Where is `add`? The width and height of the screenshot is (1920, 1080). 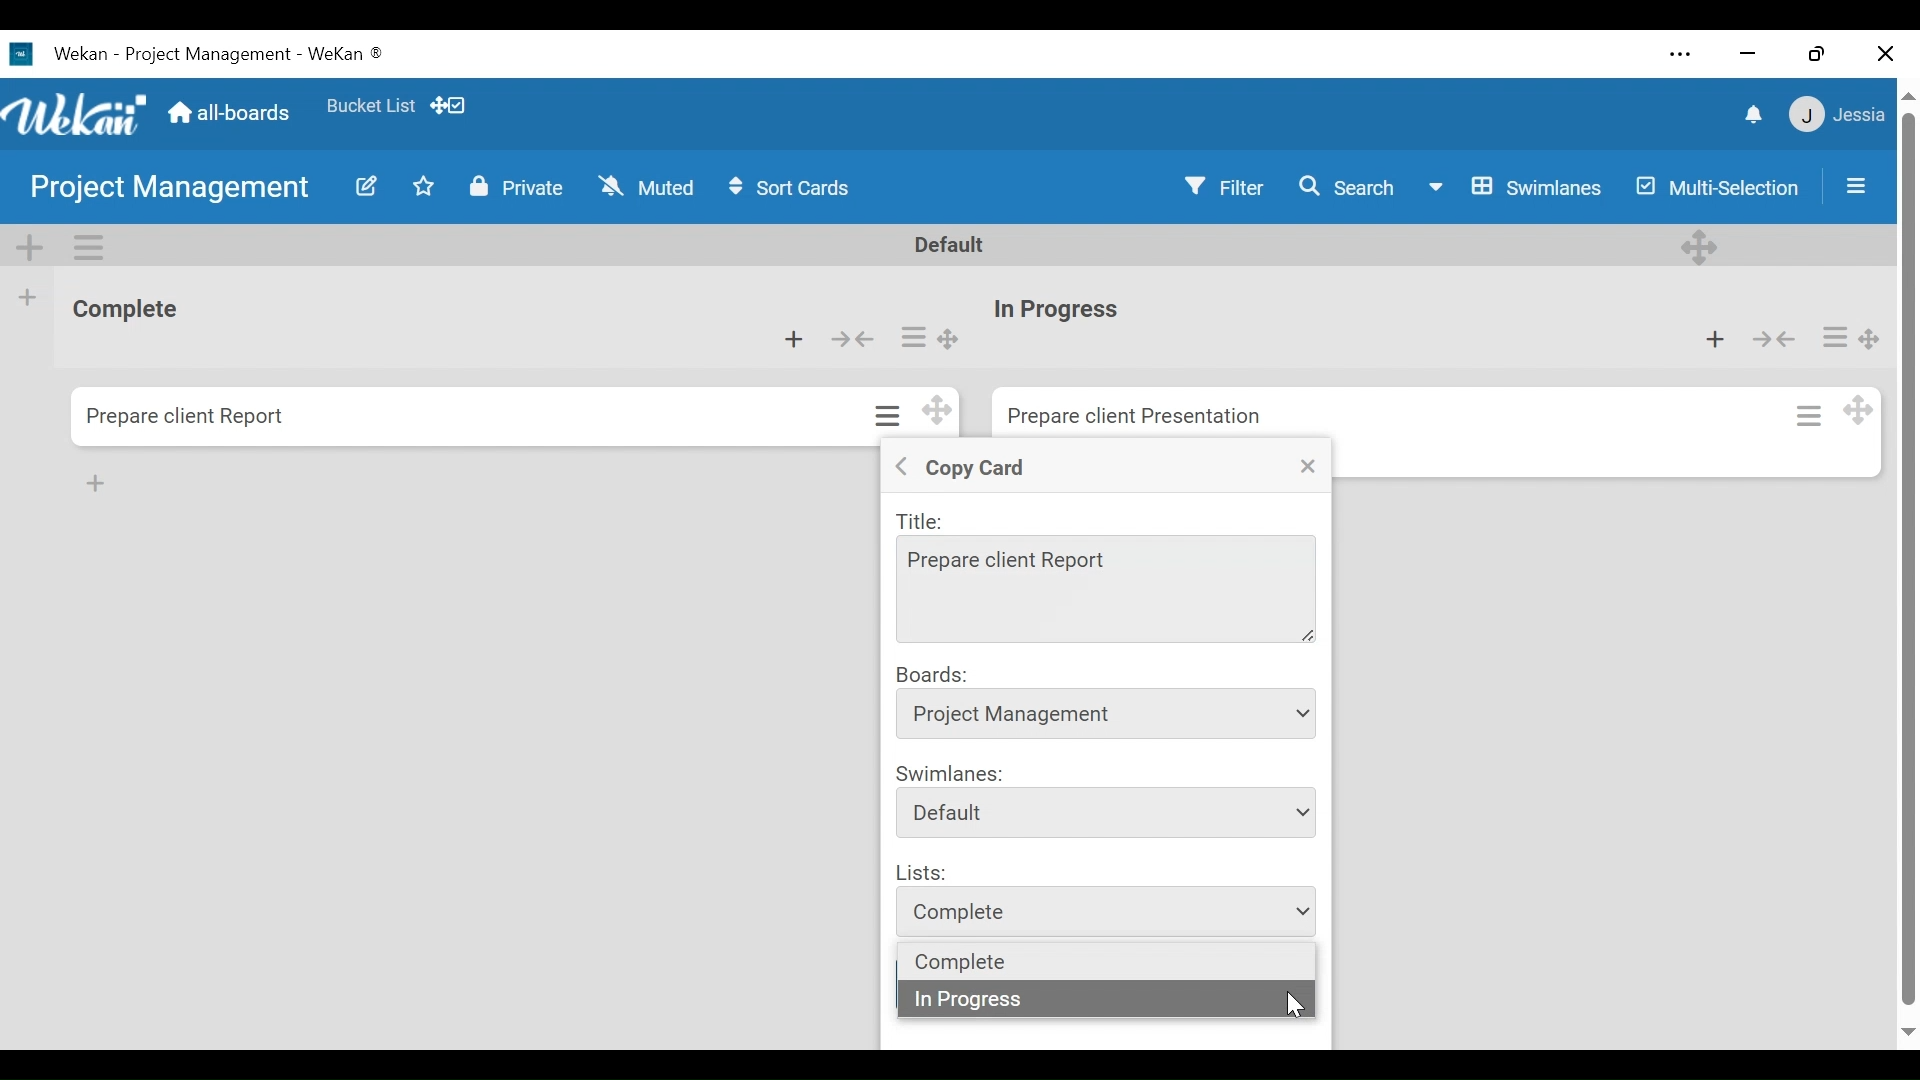 add is located at coordinates (99, 487).